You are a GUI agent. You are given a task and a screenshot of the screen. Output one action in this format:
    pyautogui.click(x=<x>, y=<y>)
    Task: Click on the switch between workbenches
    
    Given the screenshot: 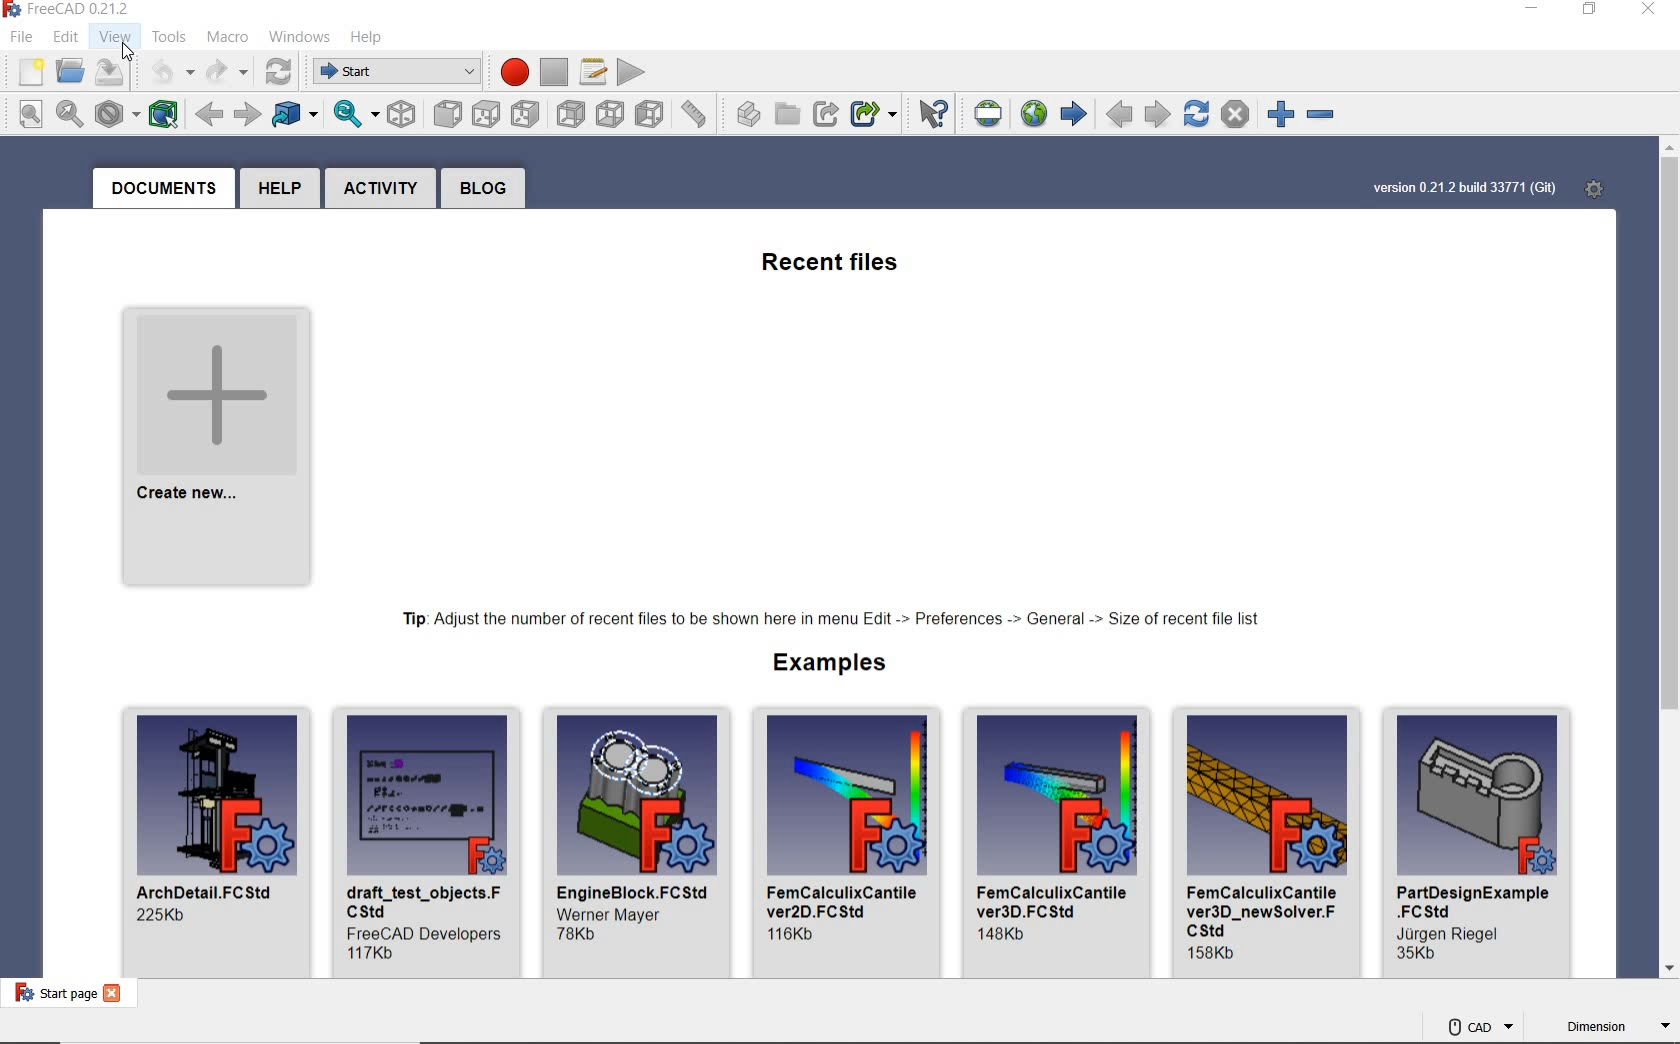 What is the action you would take?
    pyautogui.click(x=392, y=72)
    